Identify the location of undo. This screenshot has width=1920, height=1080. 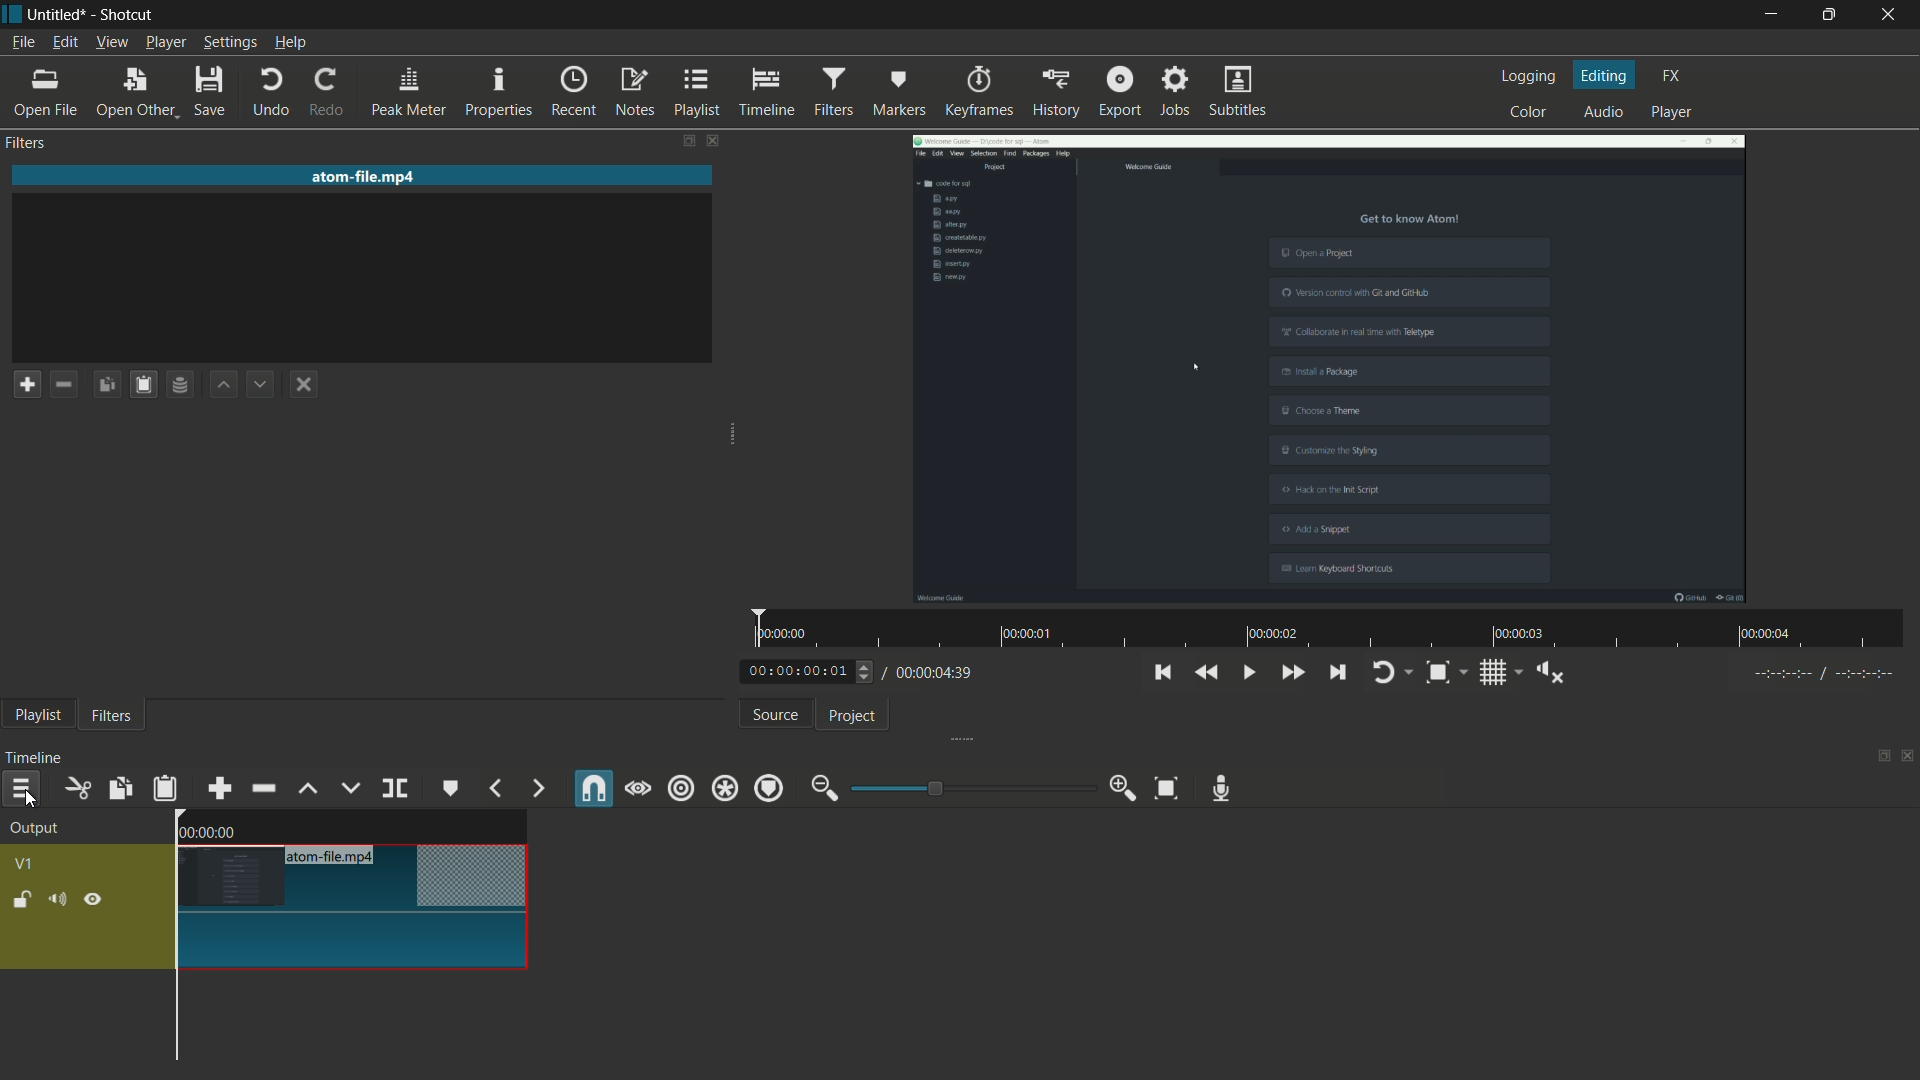
(268, 93).